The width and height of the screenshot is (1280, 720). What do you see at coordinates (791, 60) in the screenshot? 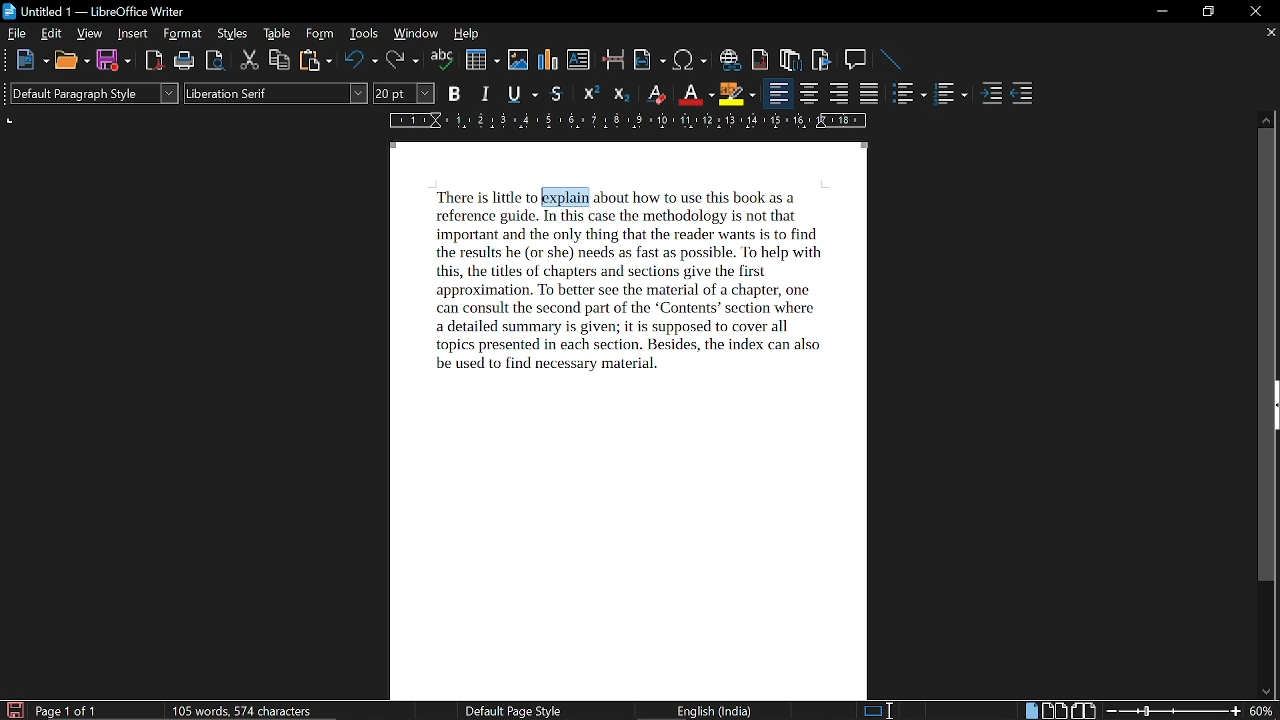
I see `insert footnote` at bounding box center [791, 60].